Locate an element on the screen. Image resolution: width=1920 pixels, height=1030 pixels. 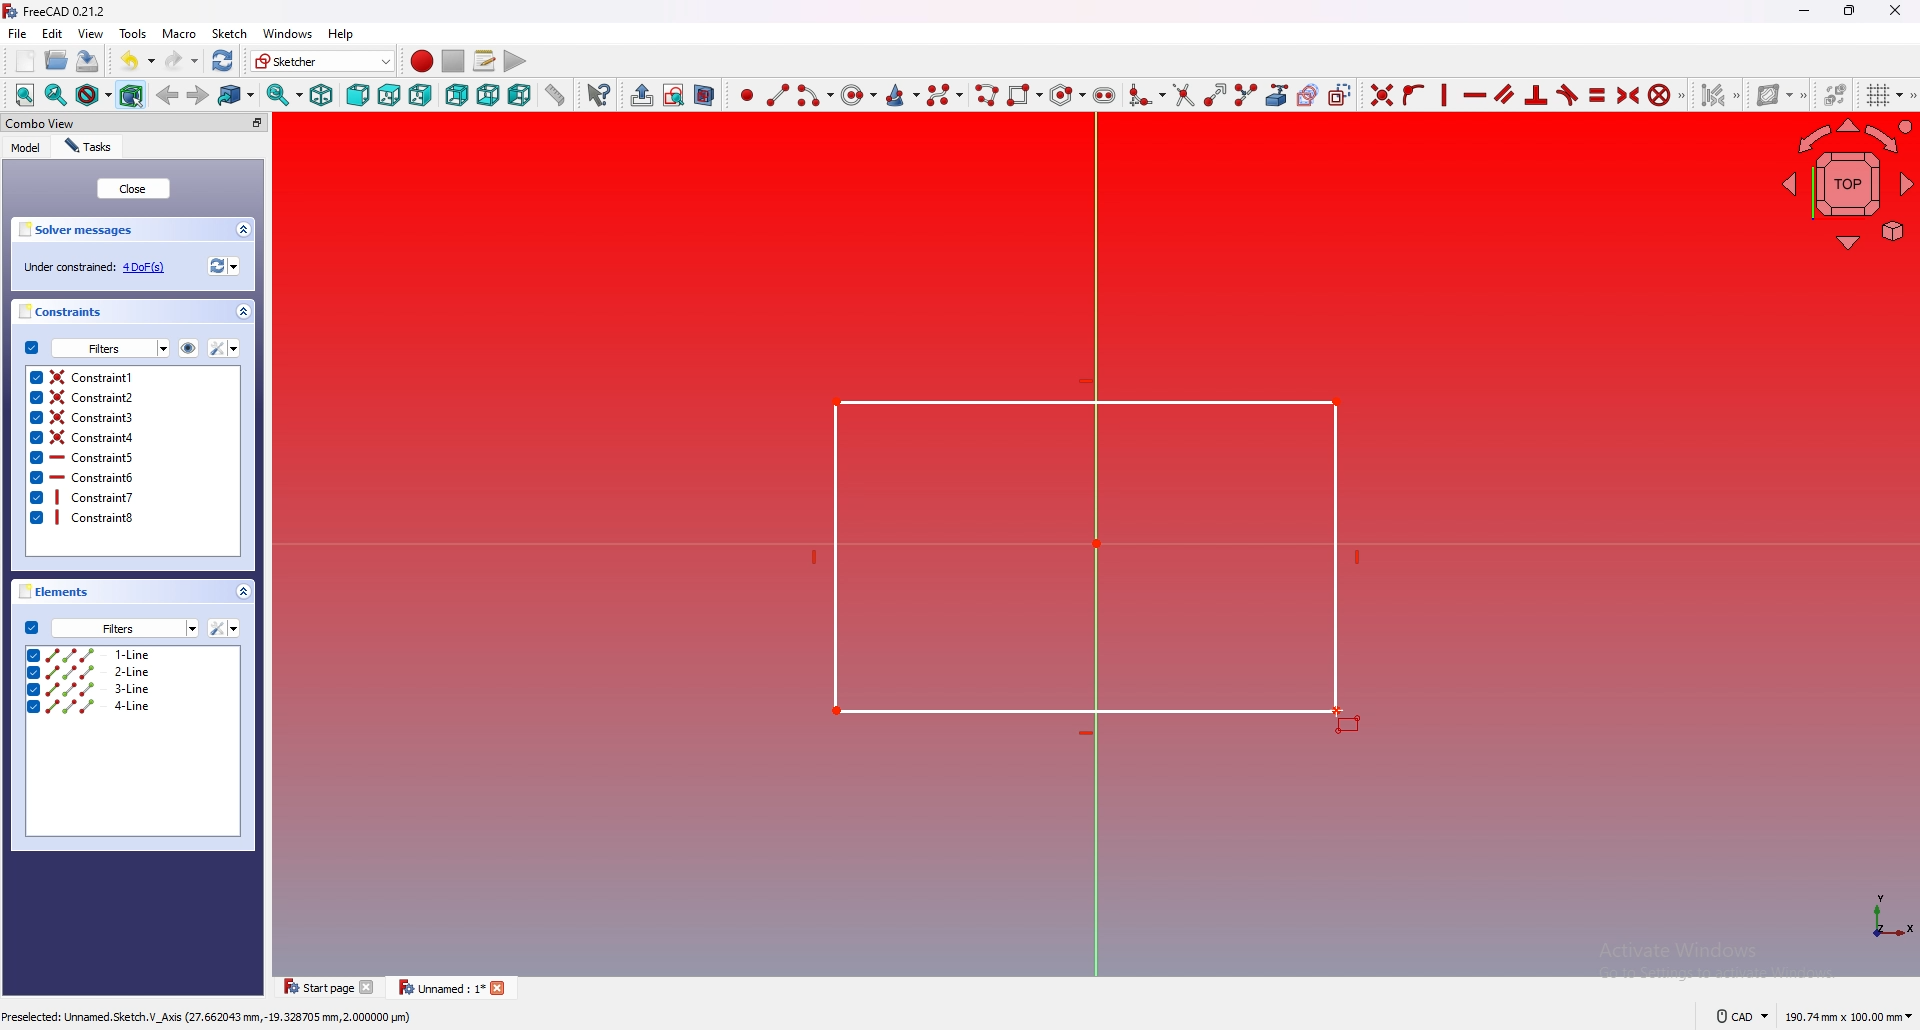
synced view is located at coordinates (286, 95).